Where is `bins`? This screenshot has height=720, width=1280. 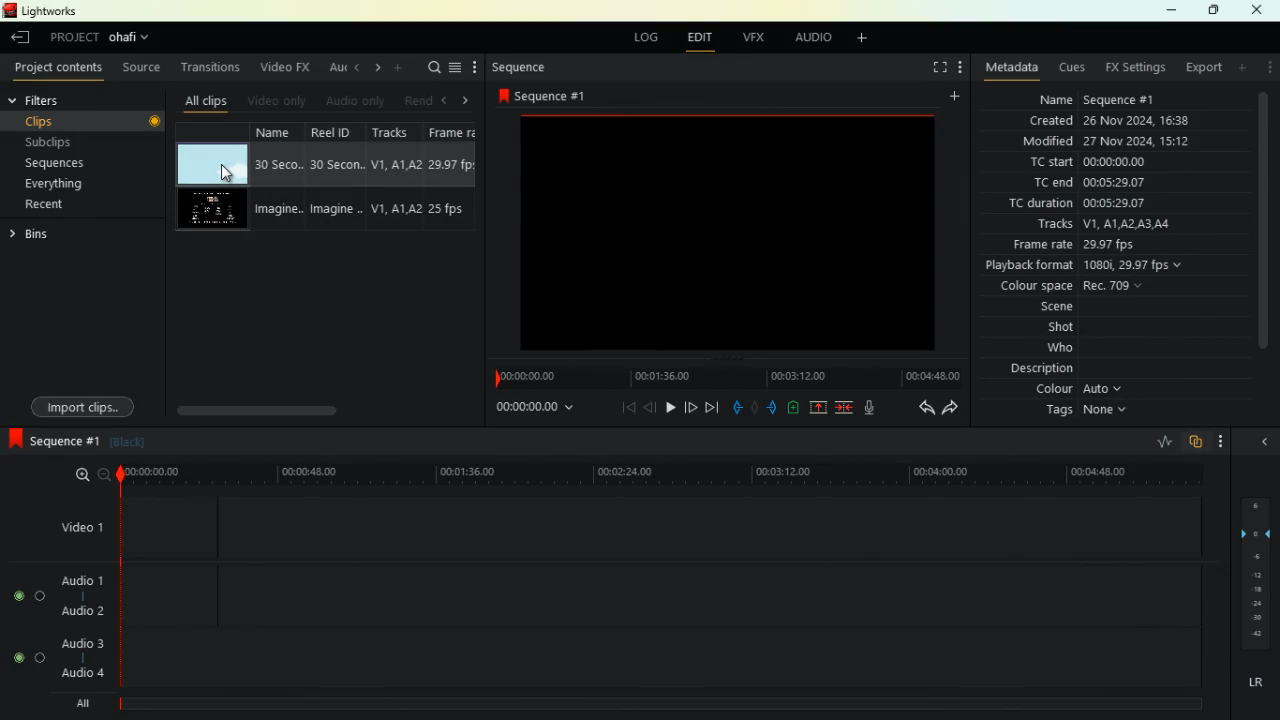
bins is located at coordinates (41, 235).